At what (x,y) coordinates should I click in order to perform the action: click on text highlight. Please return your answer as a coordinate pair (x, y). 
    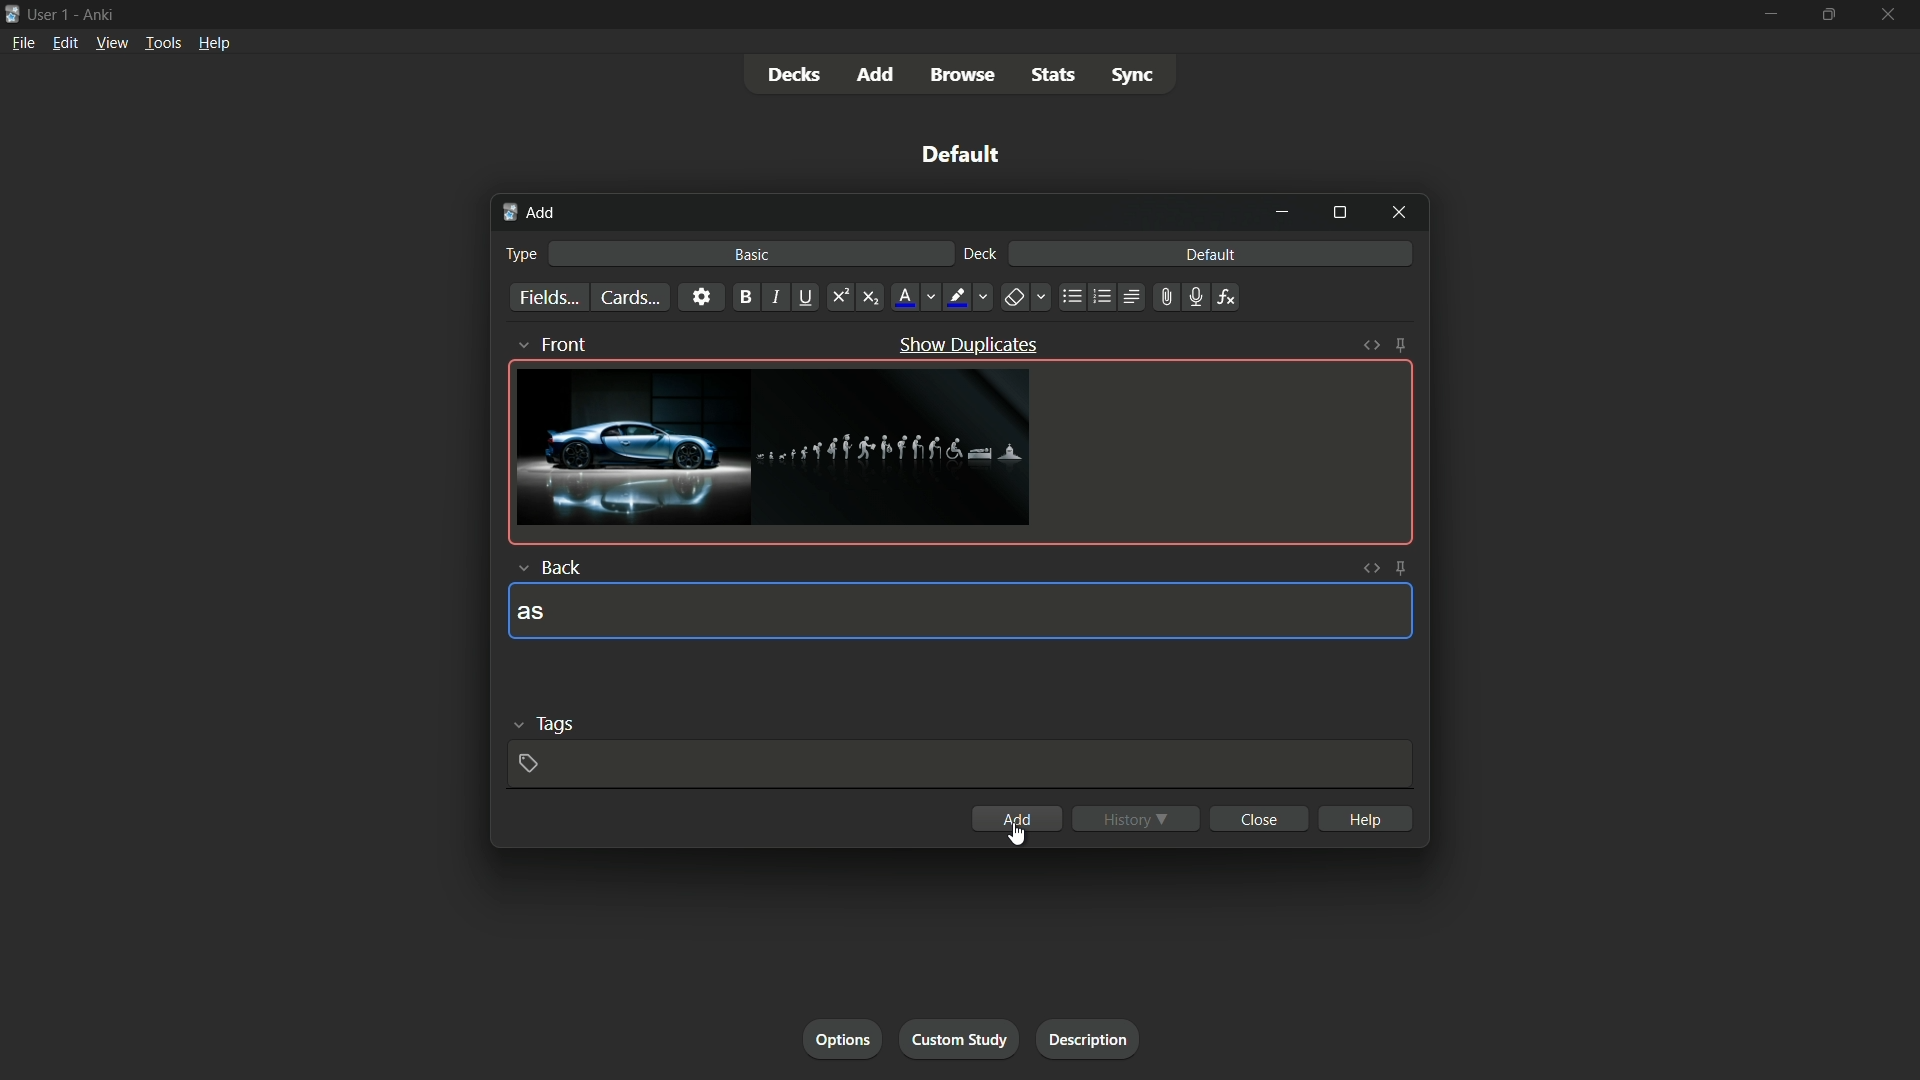
    Looking at the image, I should click on (967, 297).